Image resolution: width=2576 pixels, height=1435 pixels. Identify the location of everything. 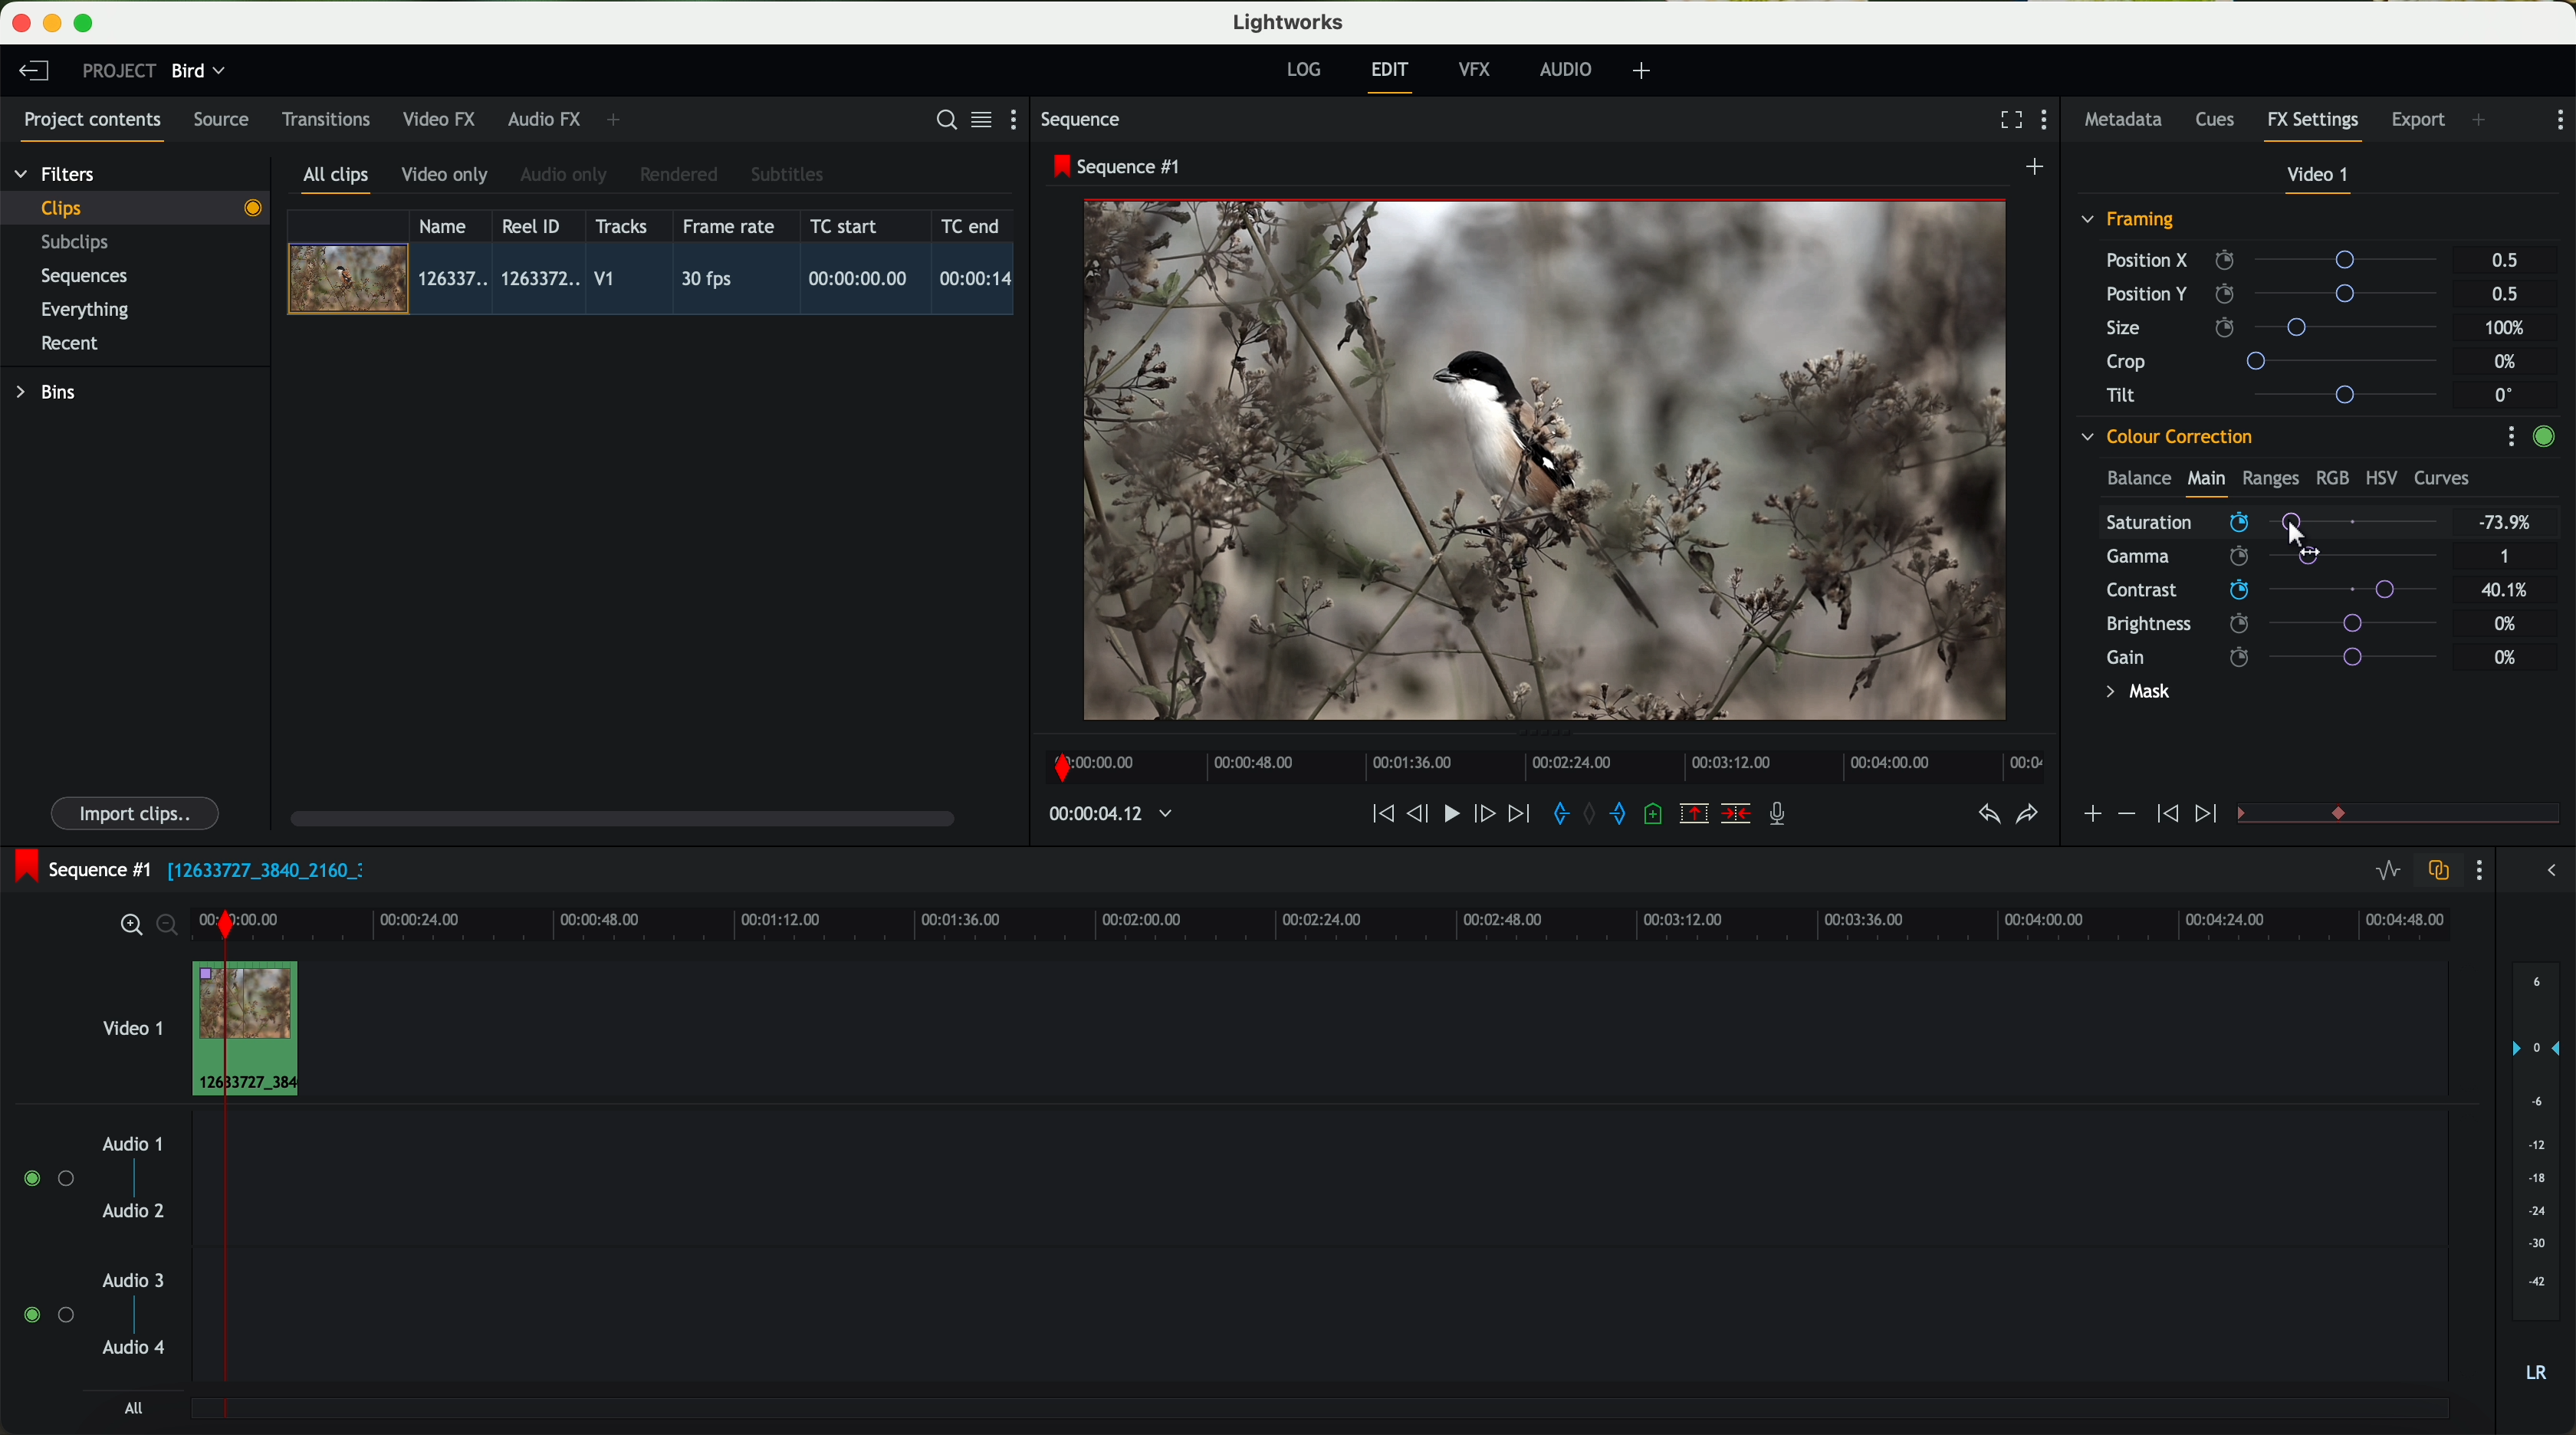
(86, 310).